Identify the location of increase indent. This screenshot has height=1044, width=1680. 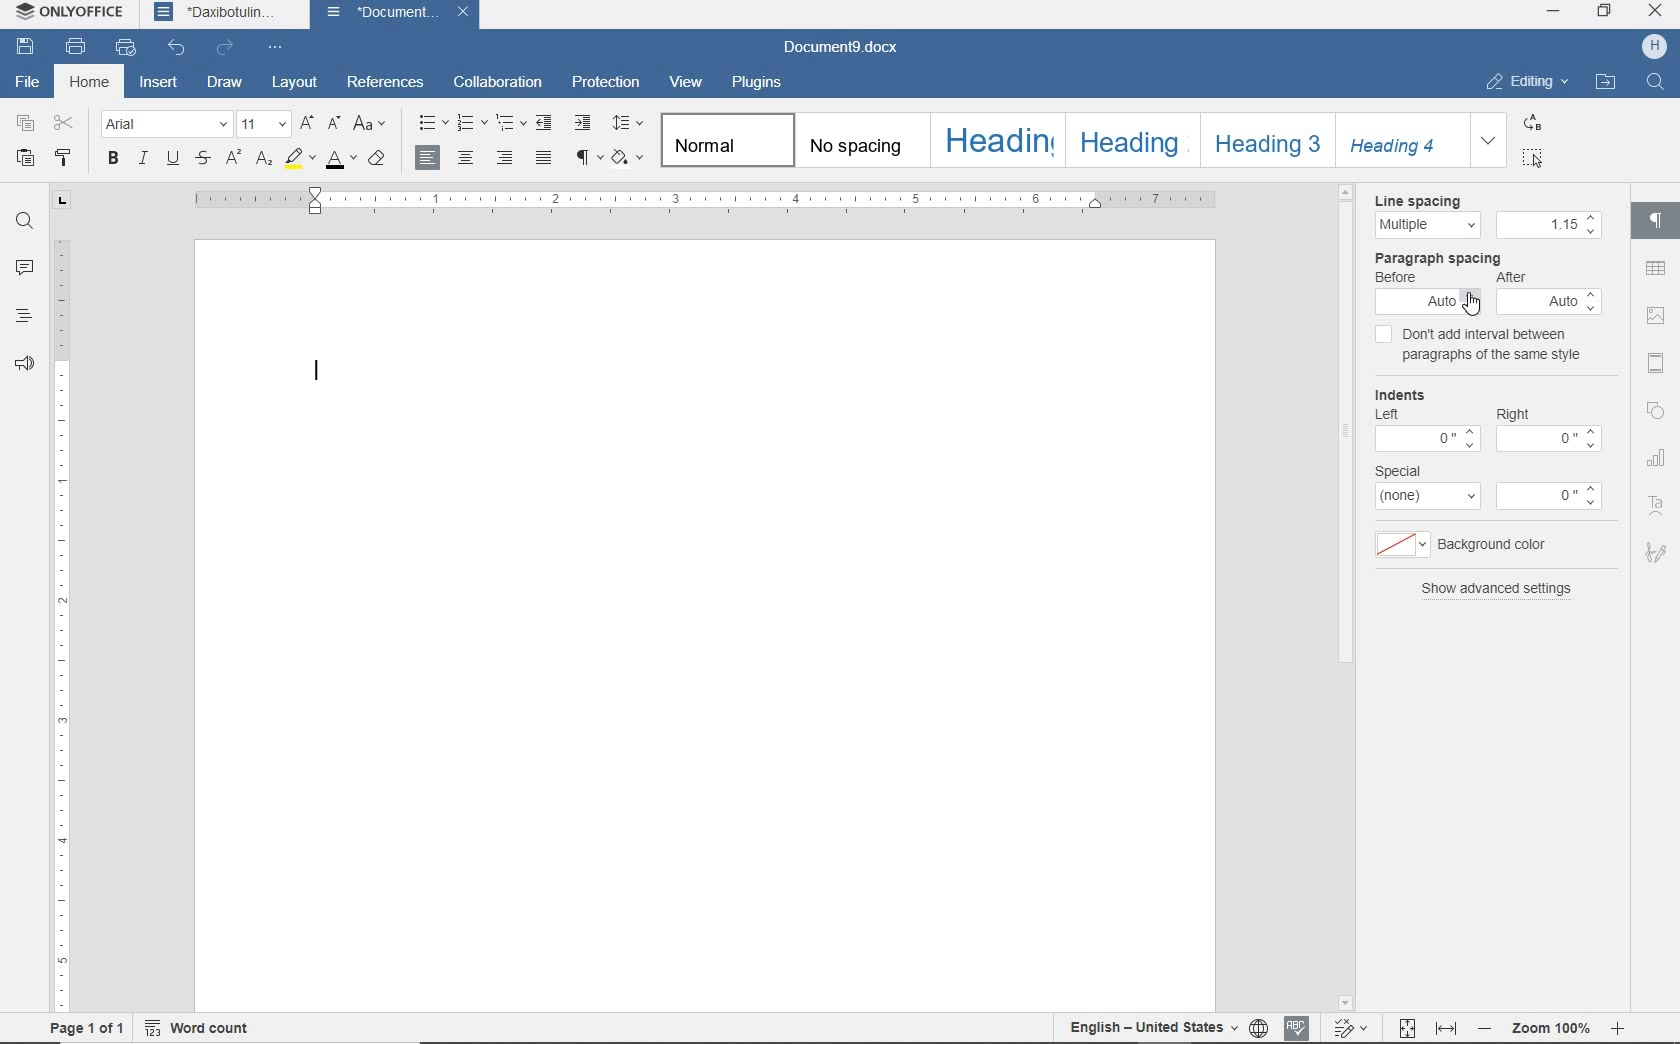
(584, 123).